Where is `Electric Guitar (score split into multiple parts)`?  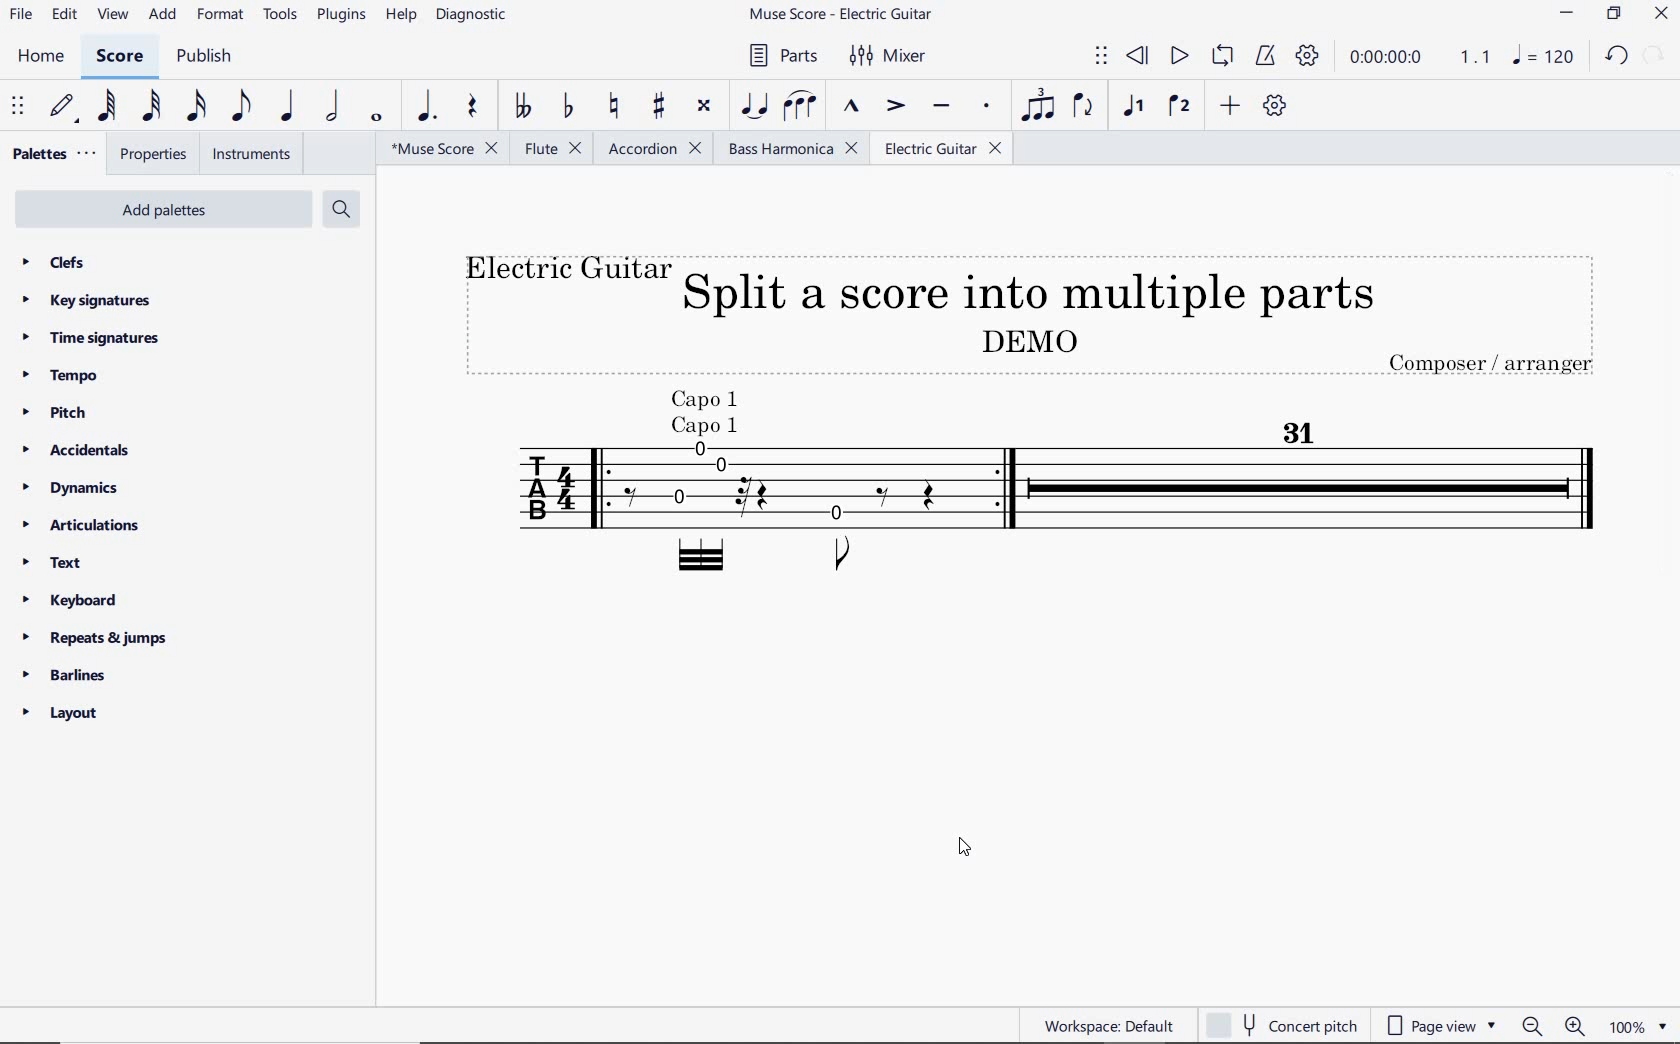
Electric Guitar (score split into multiple parts) is located at coordinates (942, 148).